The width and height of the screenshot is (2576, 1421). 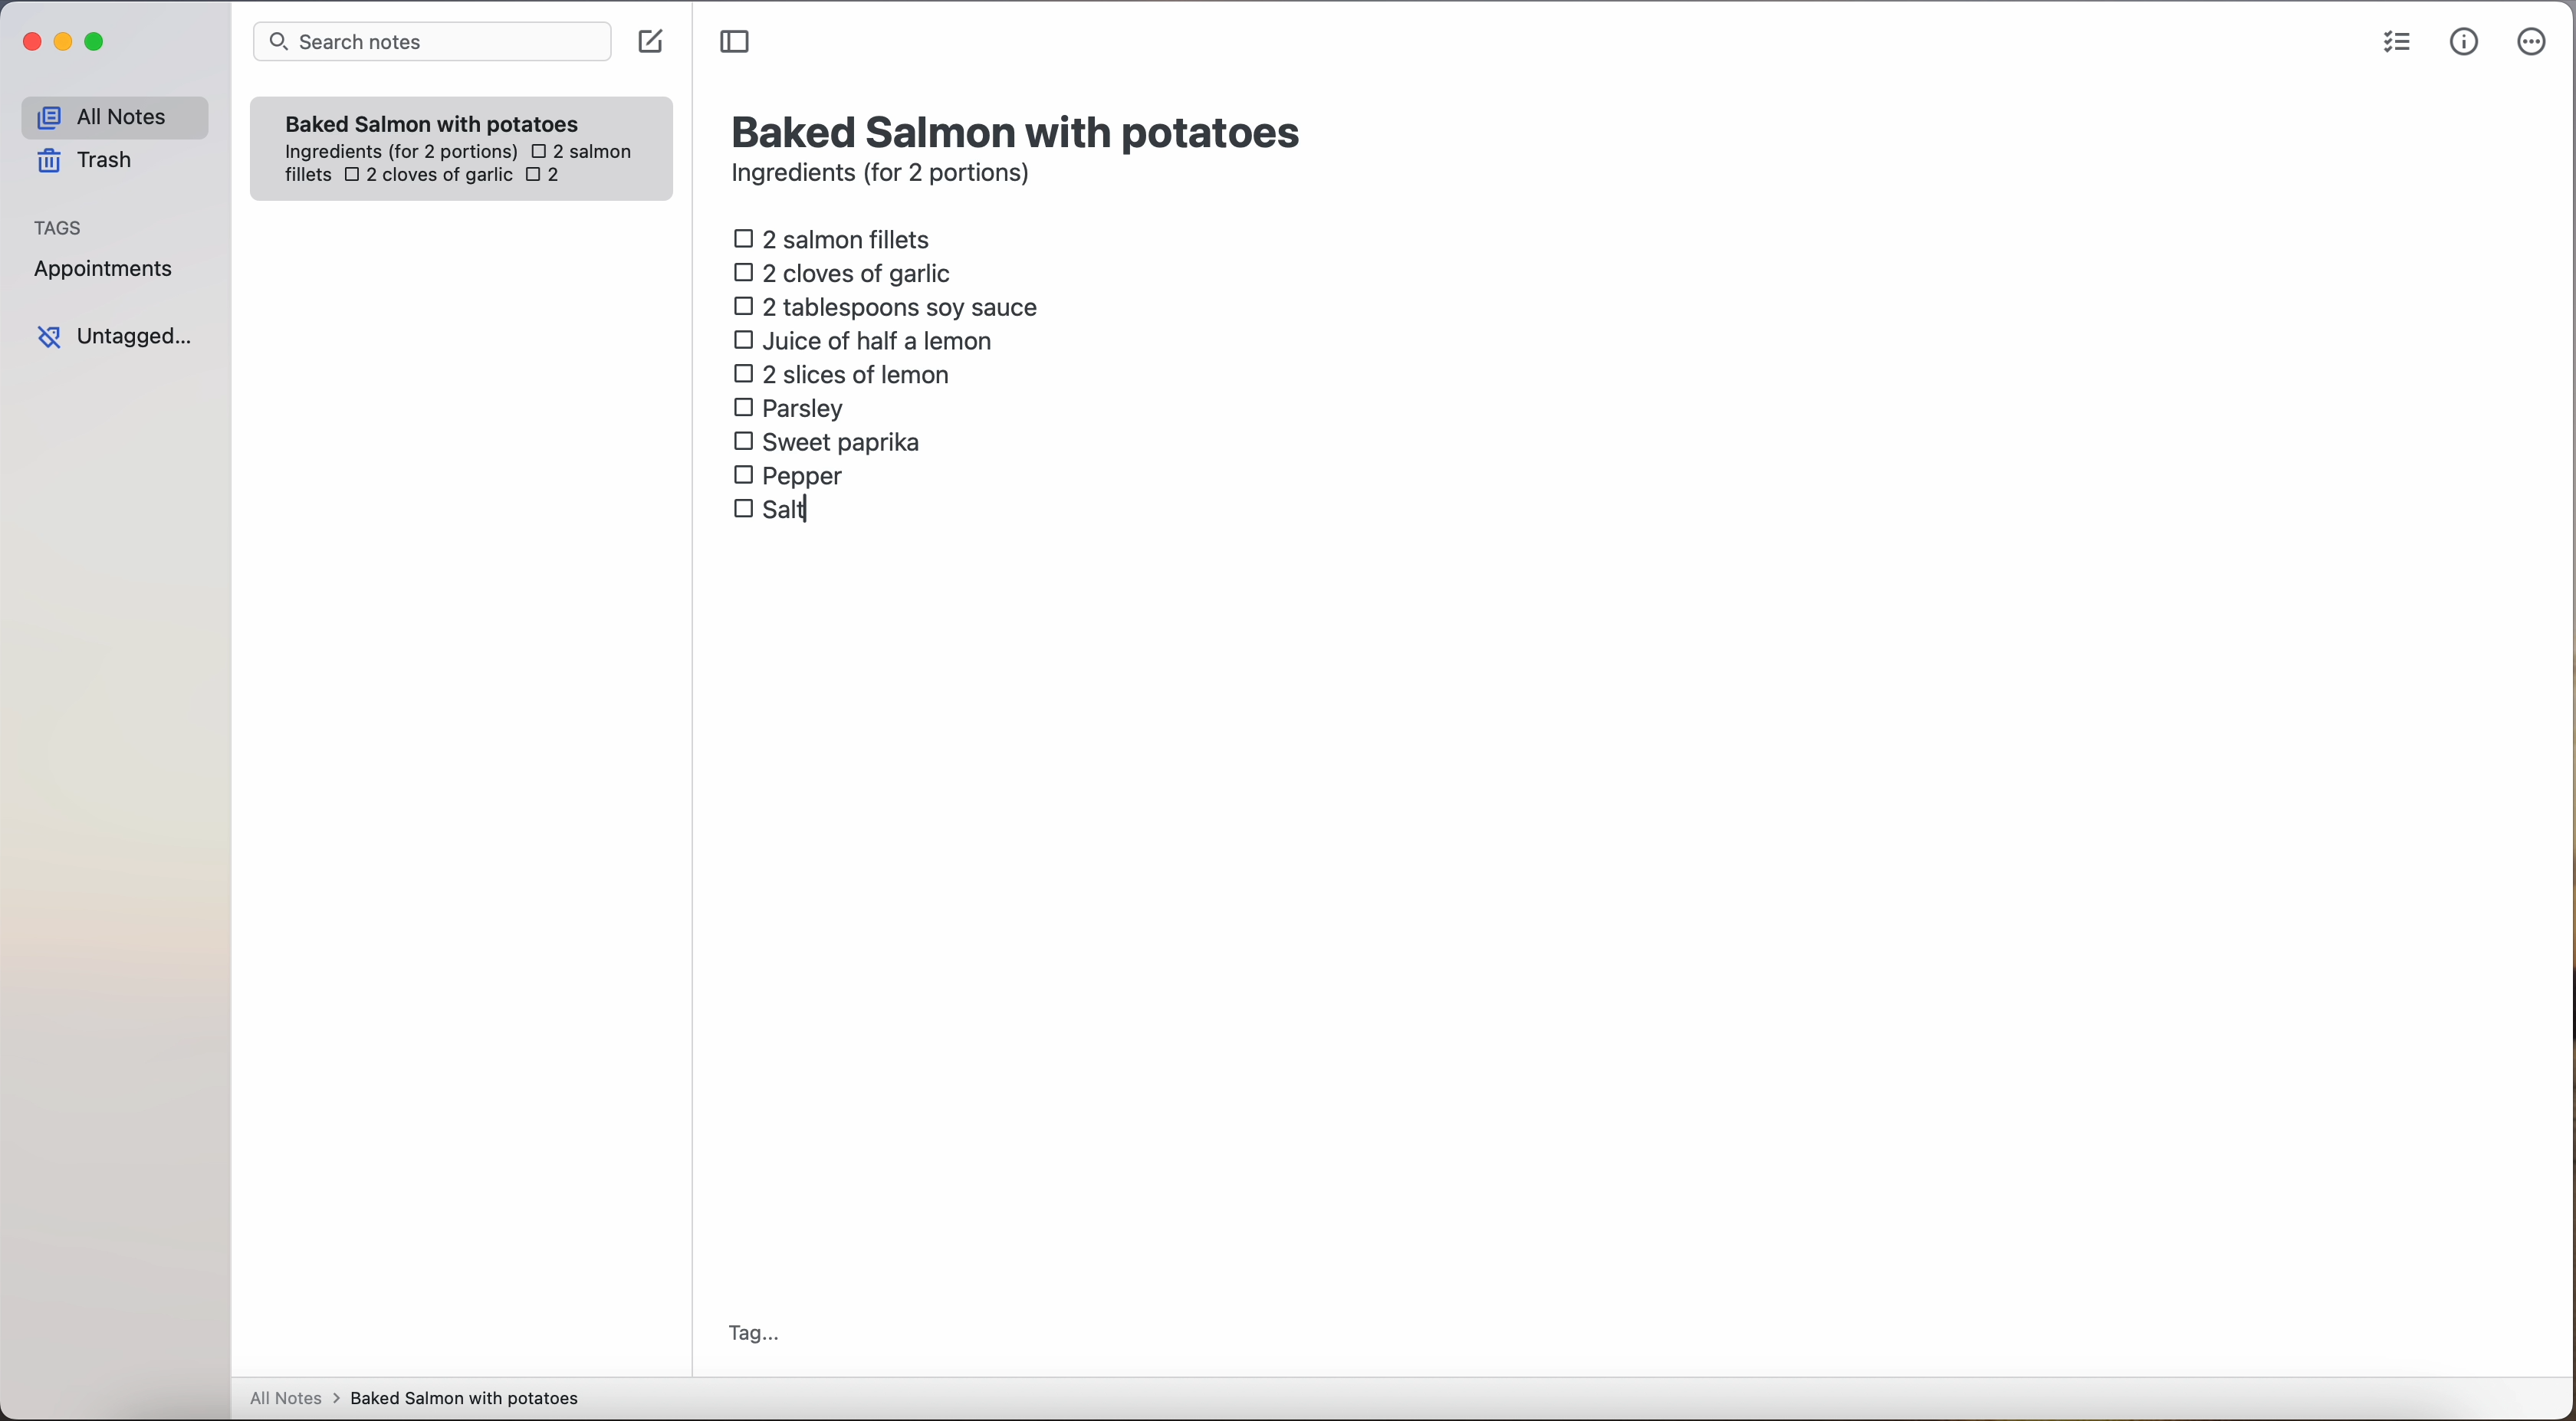 I want to click on sweet paprika, so click(x=831, y=443).